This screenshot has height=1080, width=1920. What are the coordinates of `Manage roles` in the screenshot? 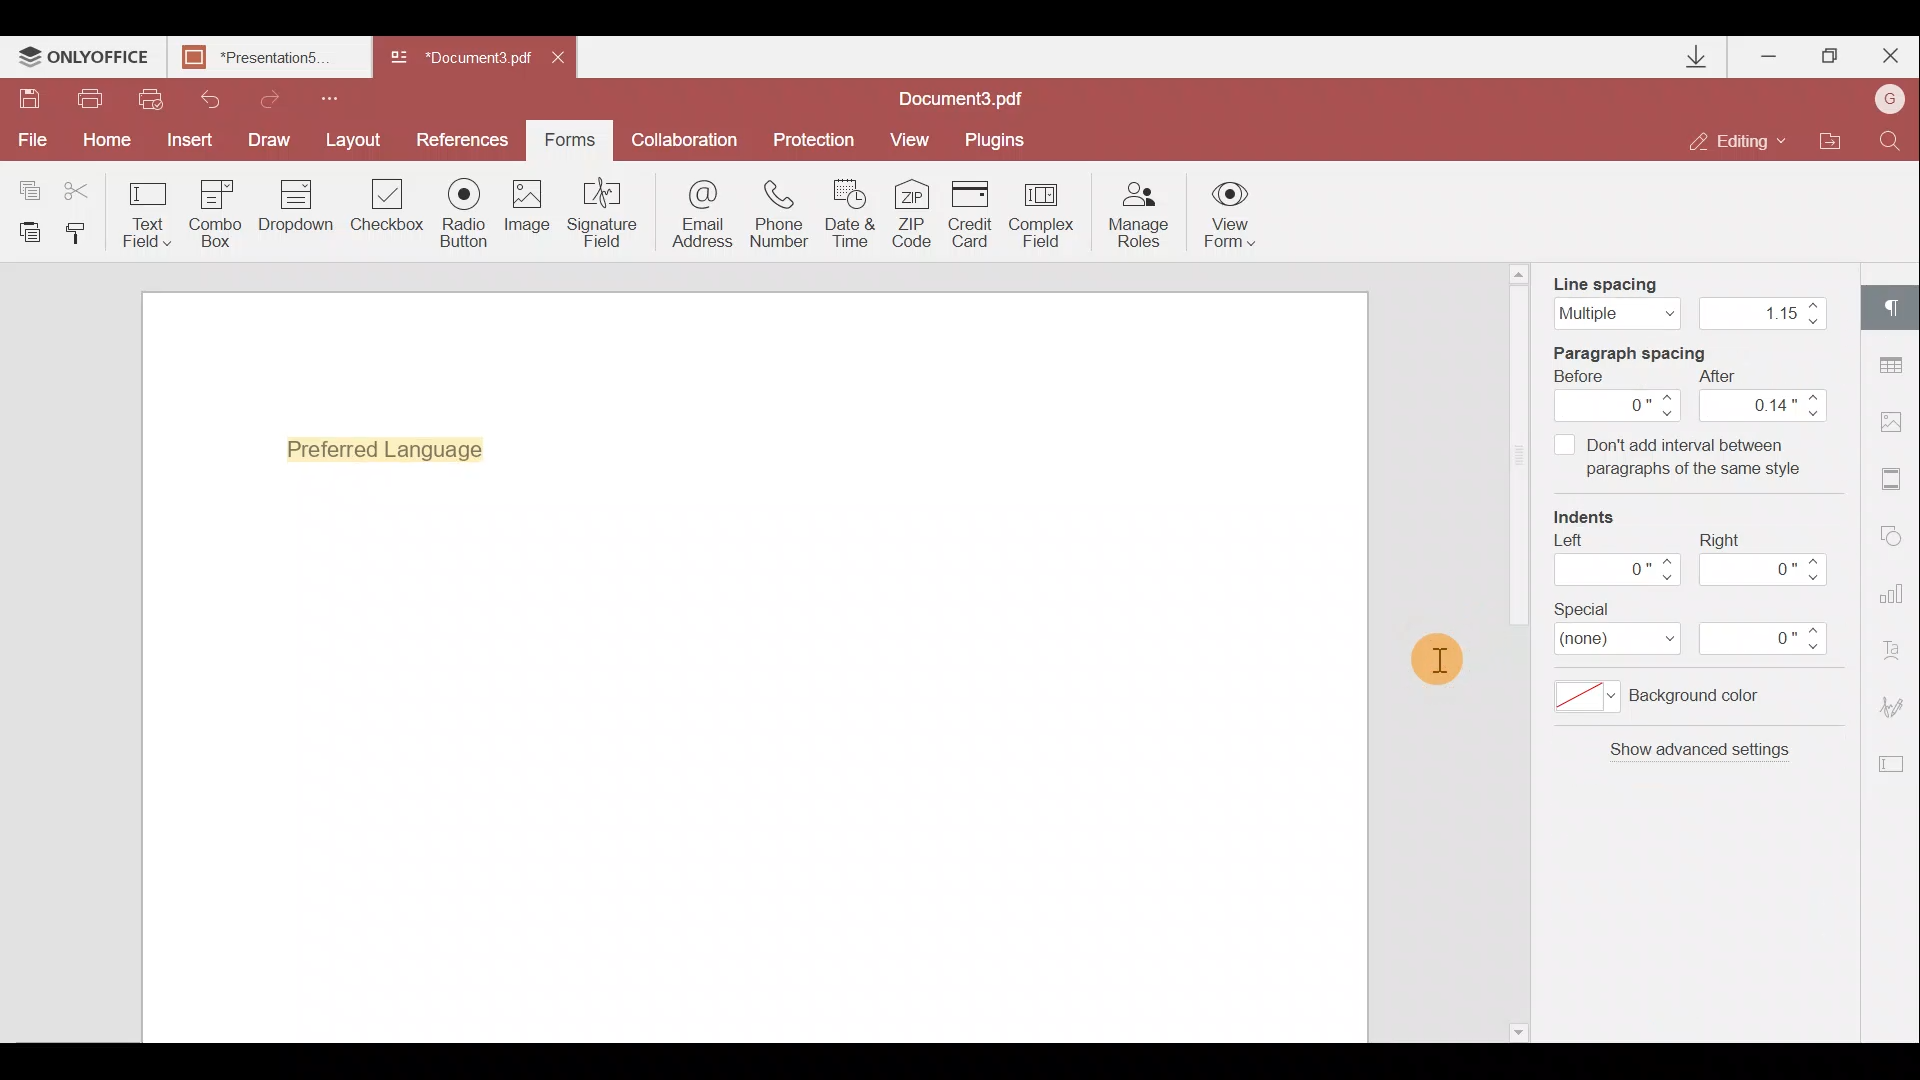 It's located at (1138, 215).